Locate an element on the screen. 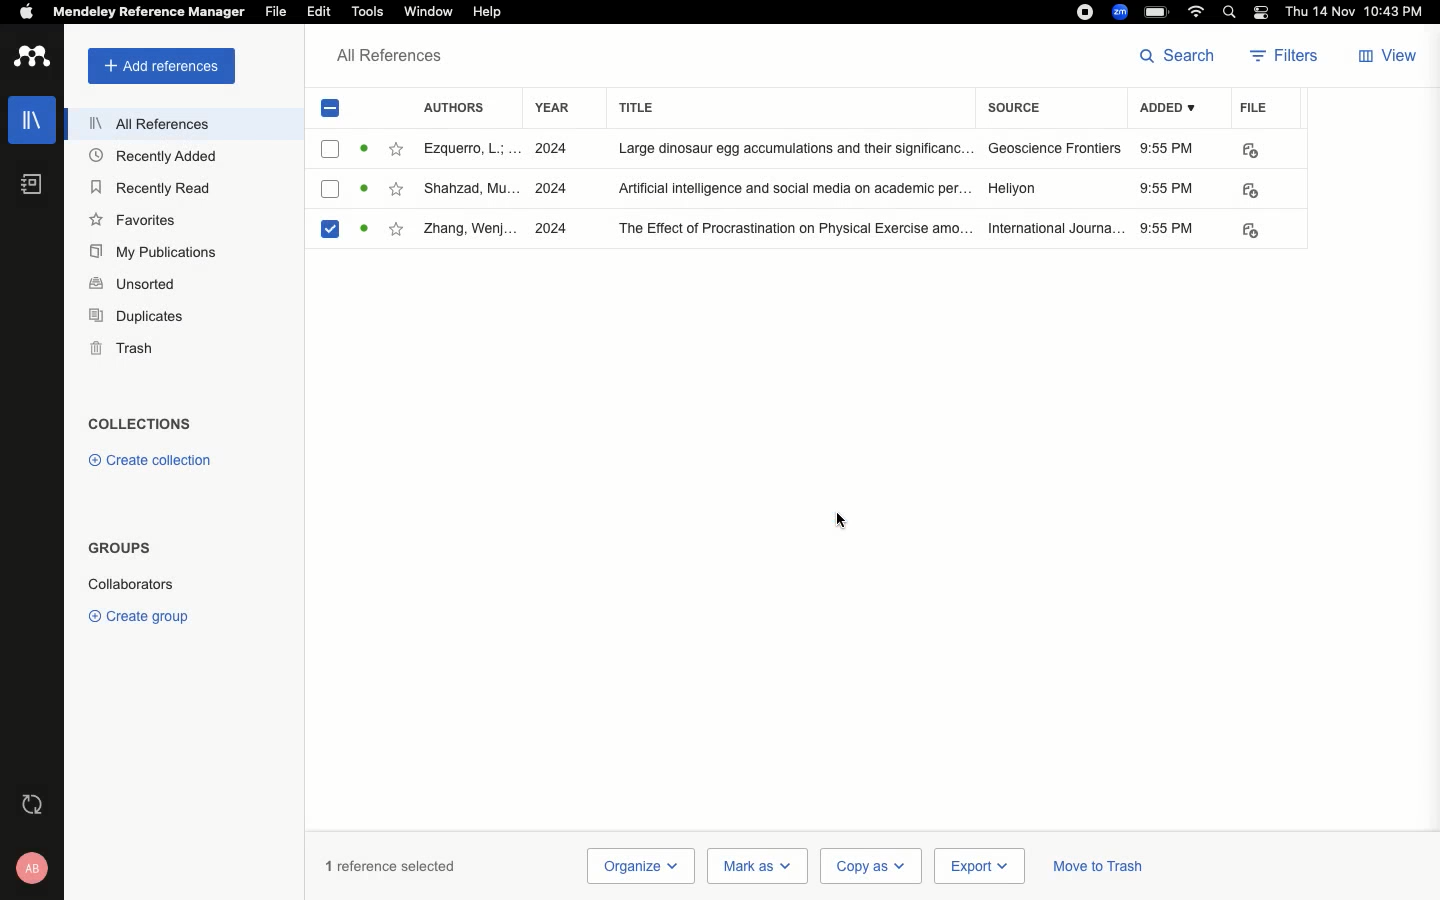  Last sync is located at coordinates (35, 804).